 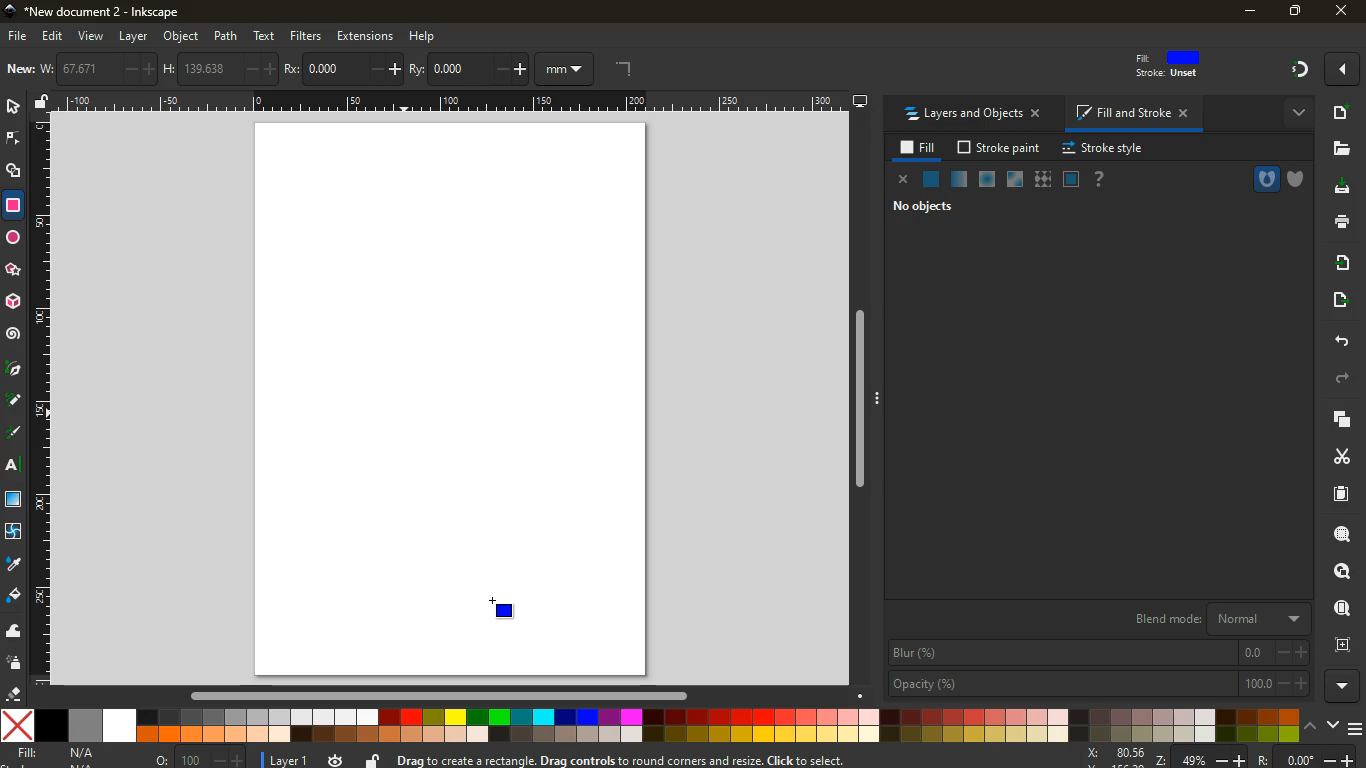 What do you see at coordinates (1293, 179) in the screenshot?
I see `shield` at bounding box center [1293, 179].